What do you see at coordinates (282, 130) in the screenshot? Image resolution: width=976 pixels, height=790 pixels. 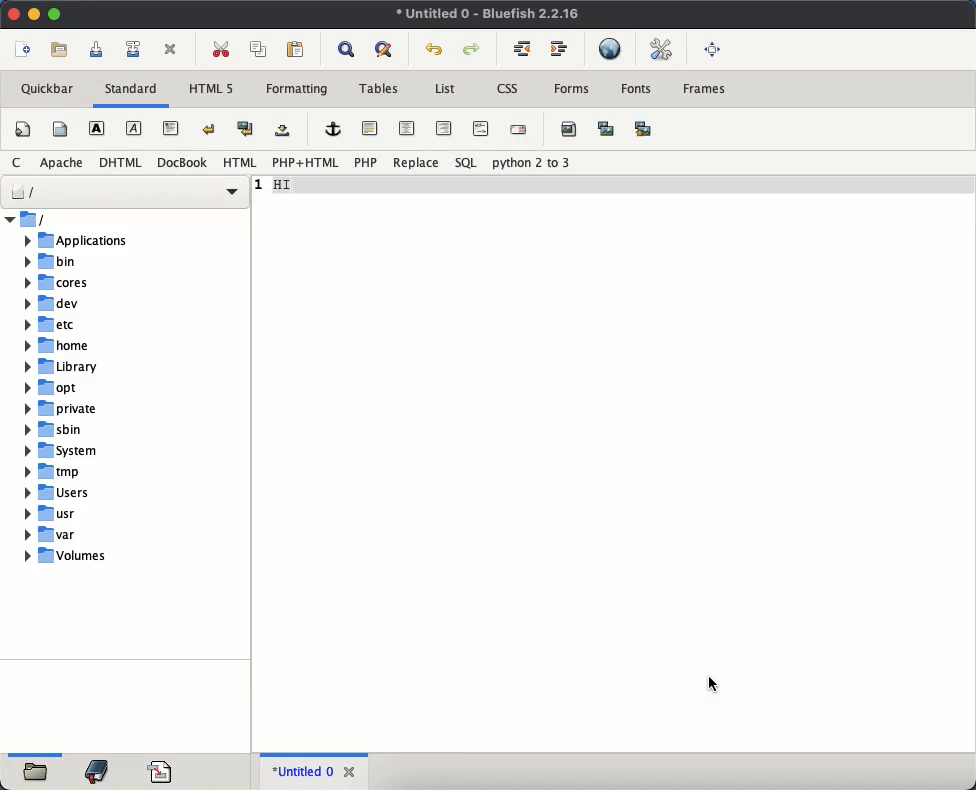 I see `non-breaking space` at bounding box center [282, 130].